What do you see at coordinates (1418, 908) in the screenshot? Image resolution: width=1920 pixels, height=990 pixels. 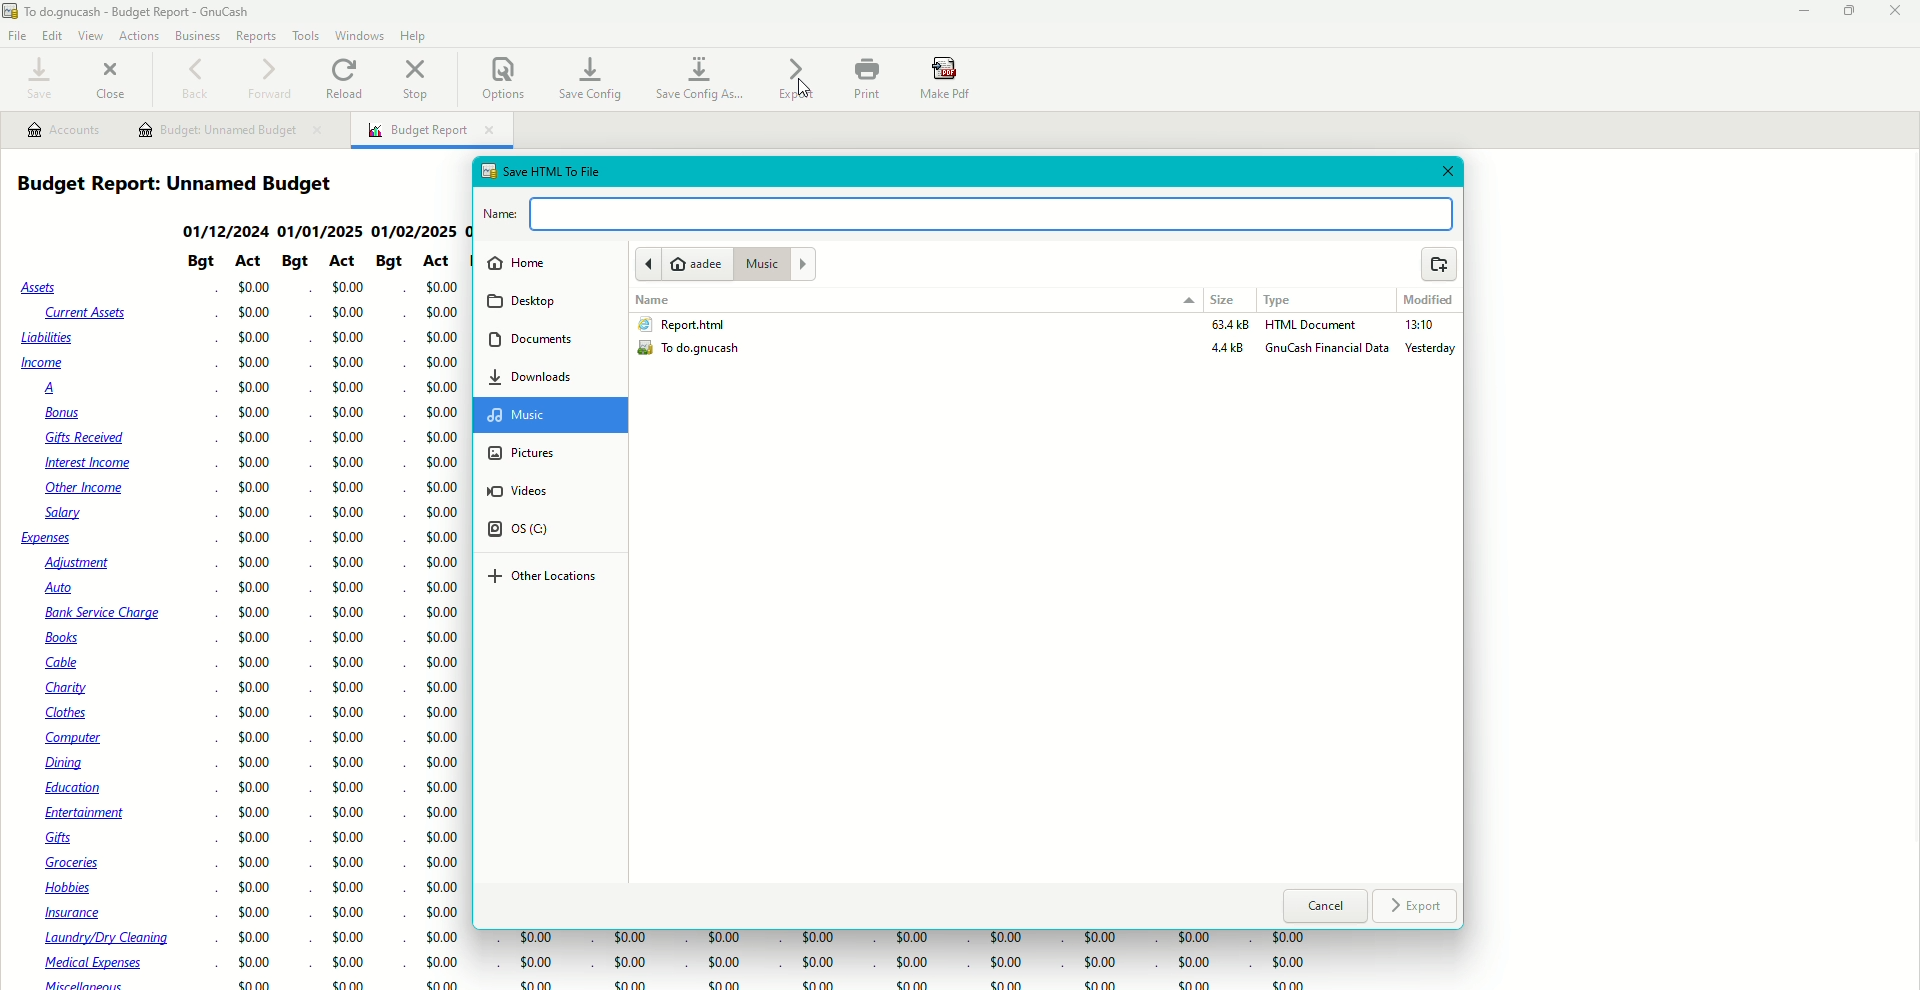 I see `Export` at bounding box center [1418, 908].